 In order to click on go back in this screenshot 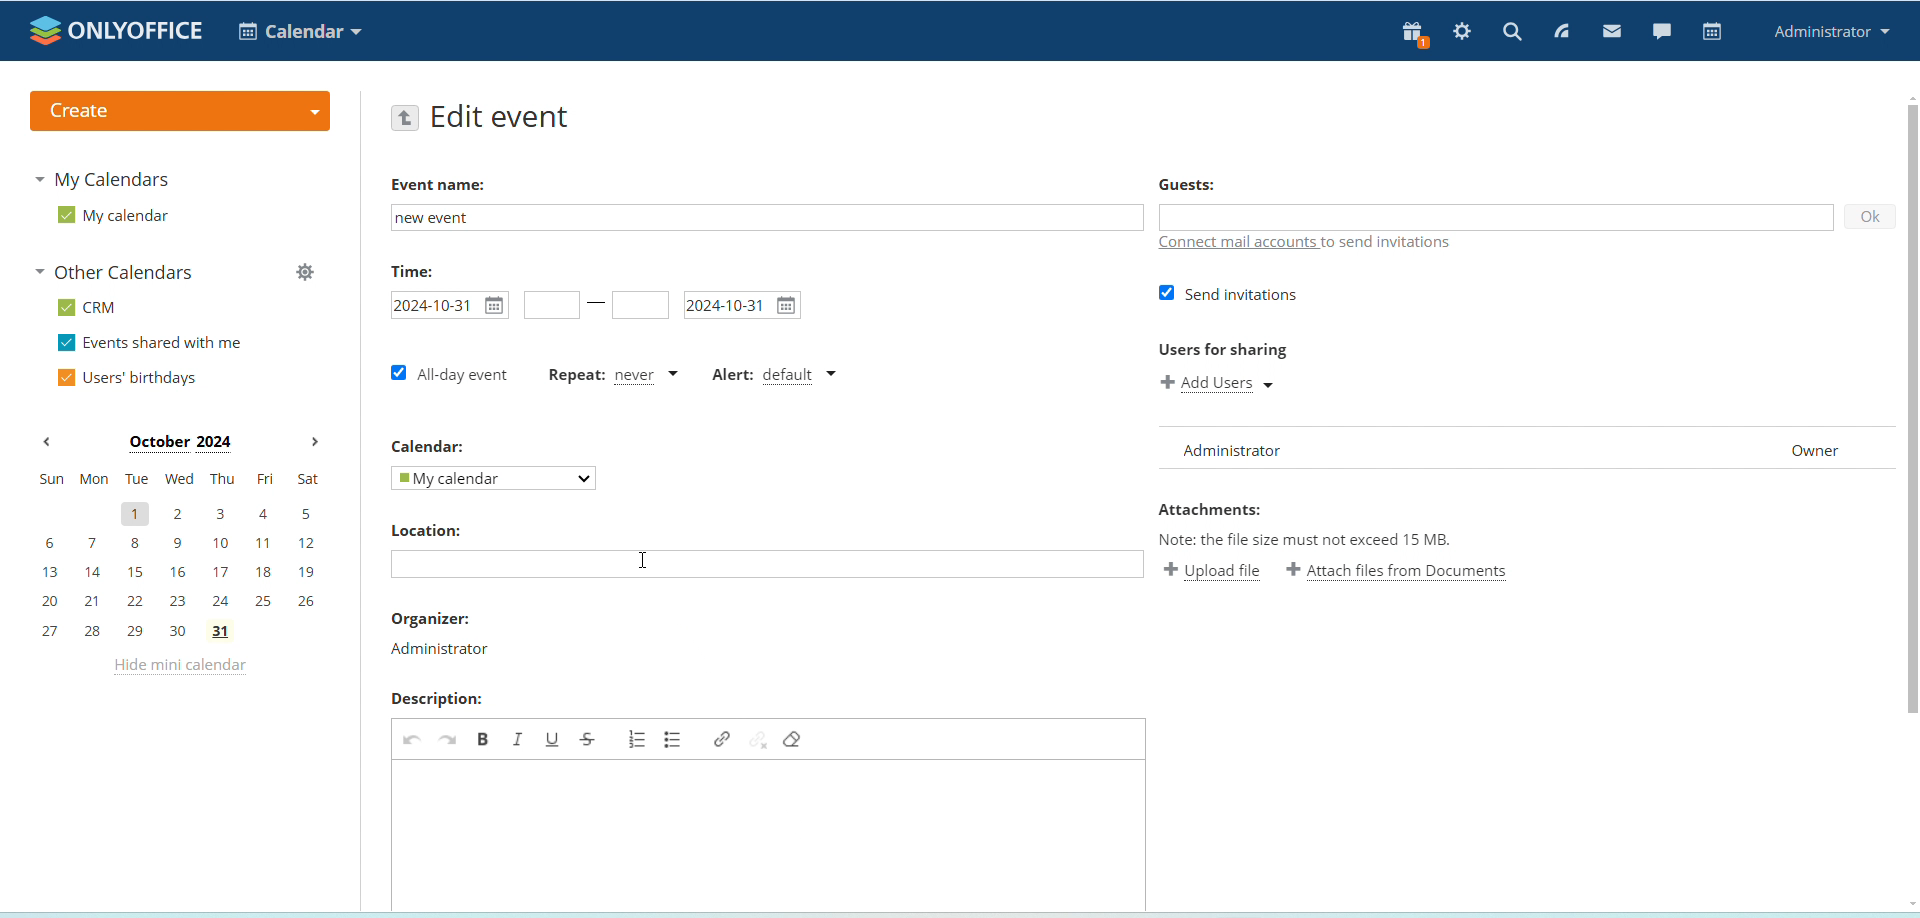, I will do `click(405, 119)`.